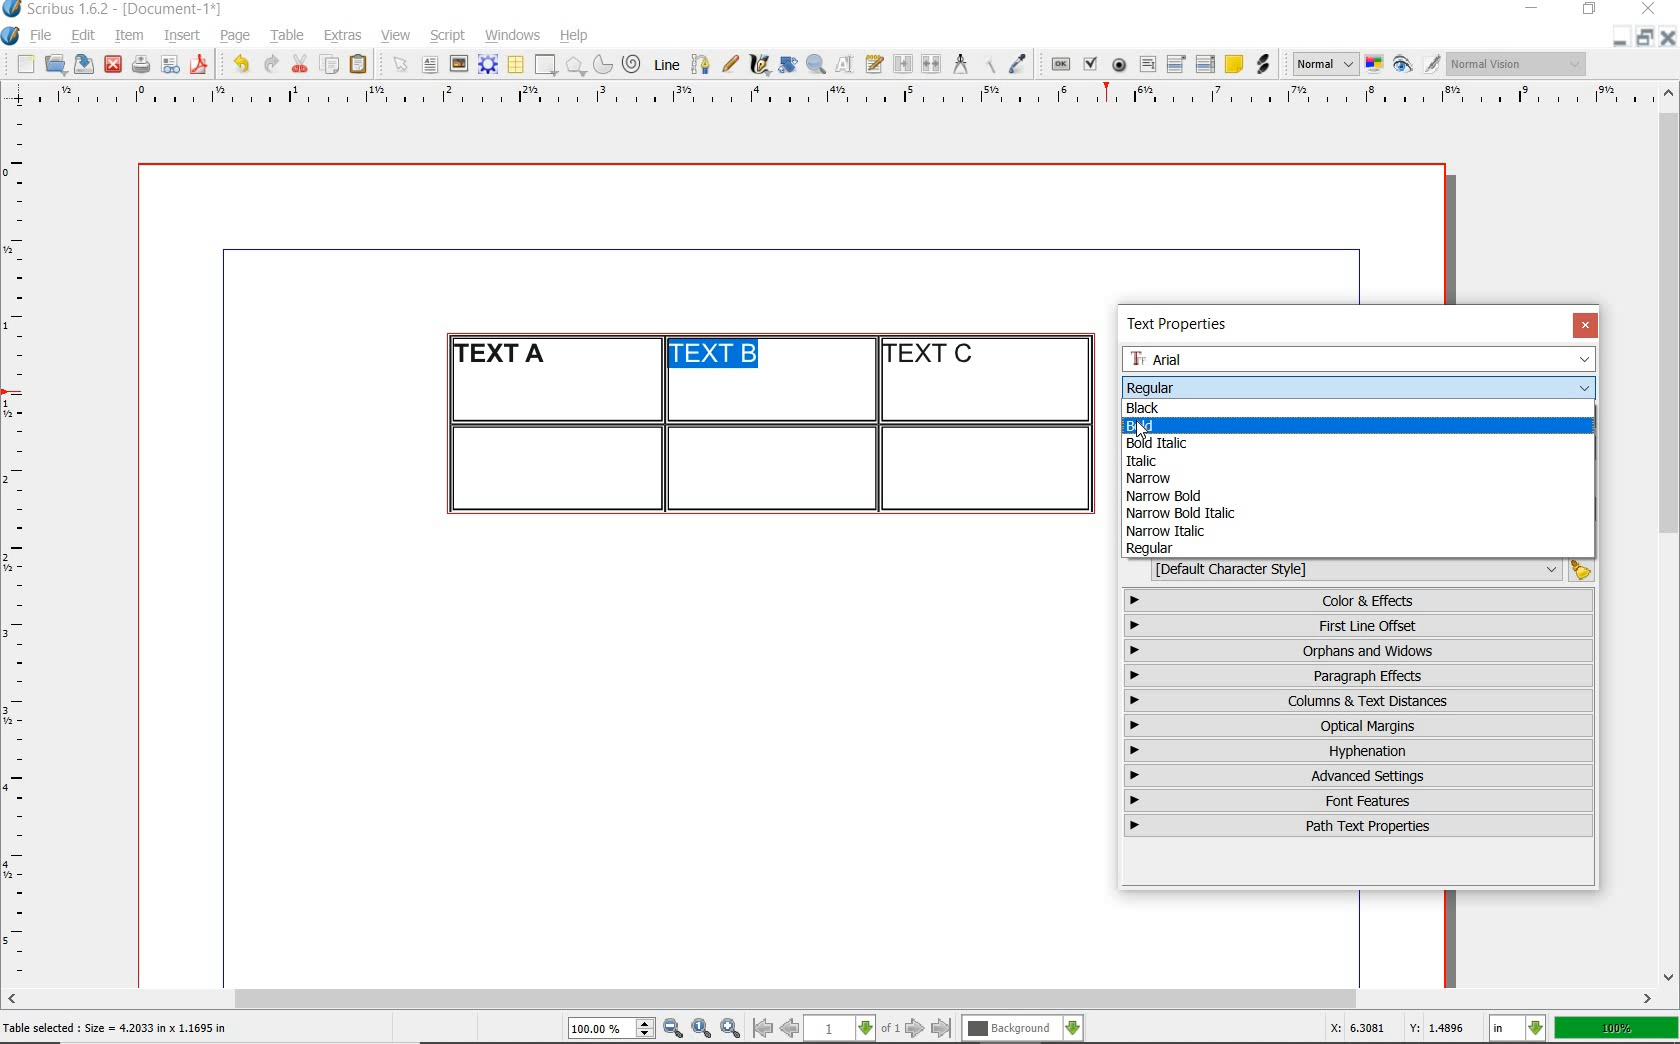  What do you see at coordinates (761, 1028) in the screenshot?
I see `go to first page` at bounding box center [761, 1028].